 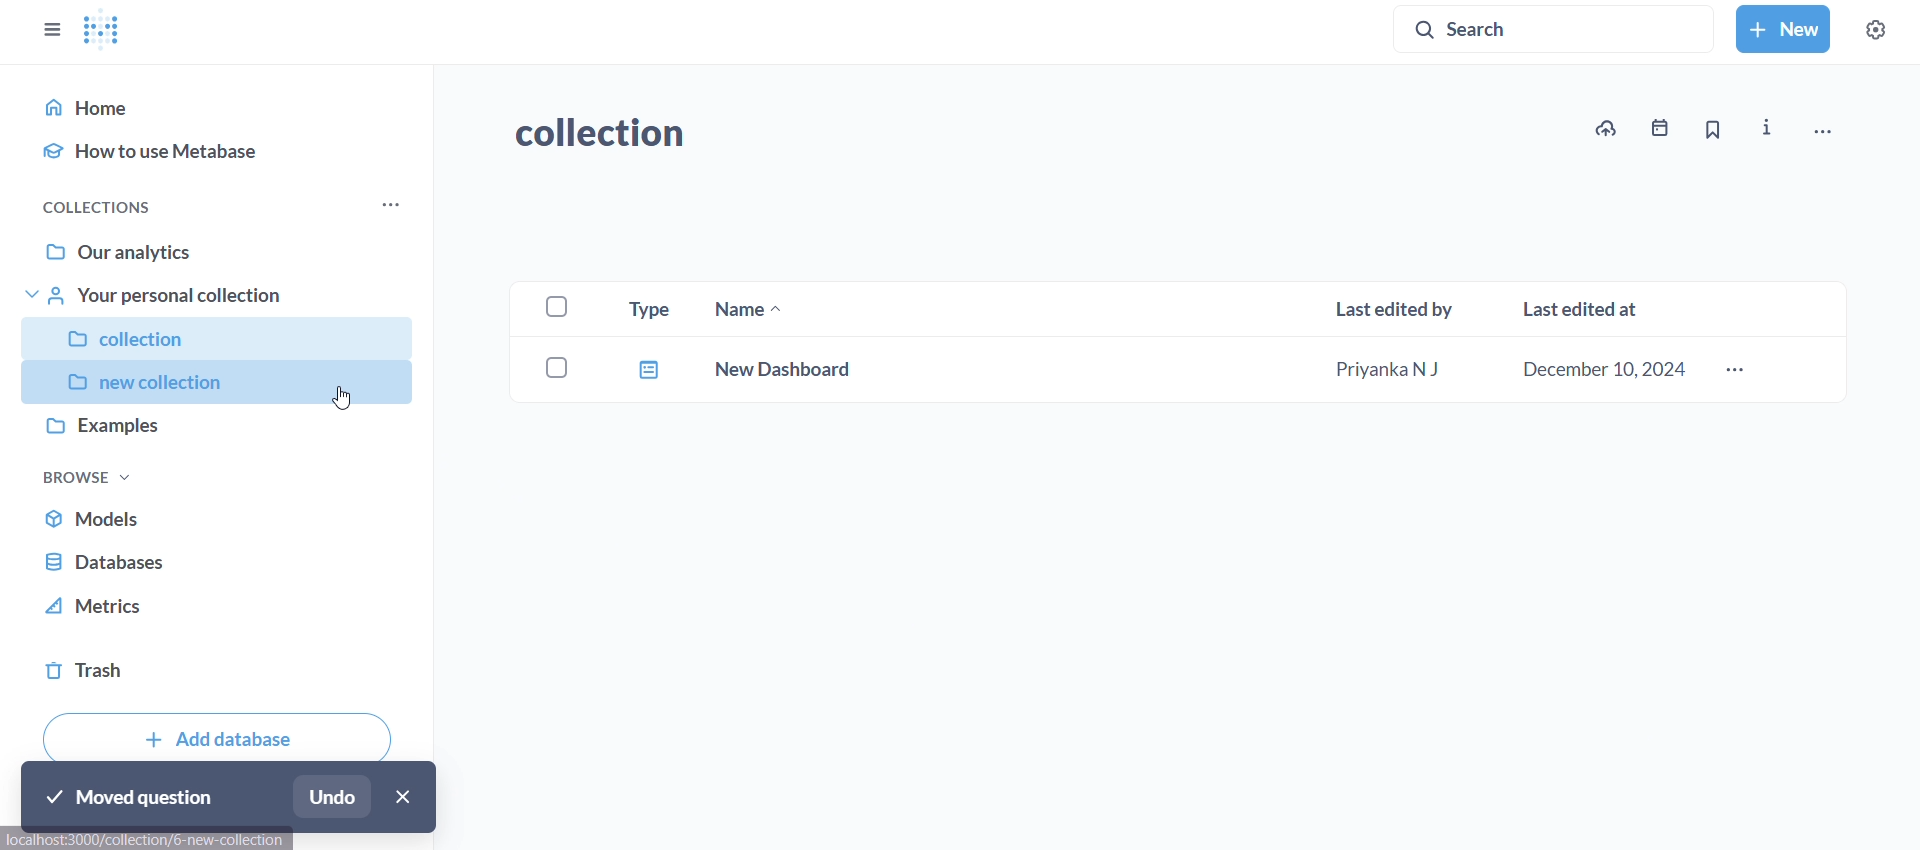 What do you see at coordinates (230, 798) in the screenshot?
I see `moved question undo` at bounding box center [230, 798].